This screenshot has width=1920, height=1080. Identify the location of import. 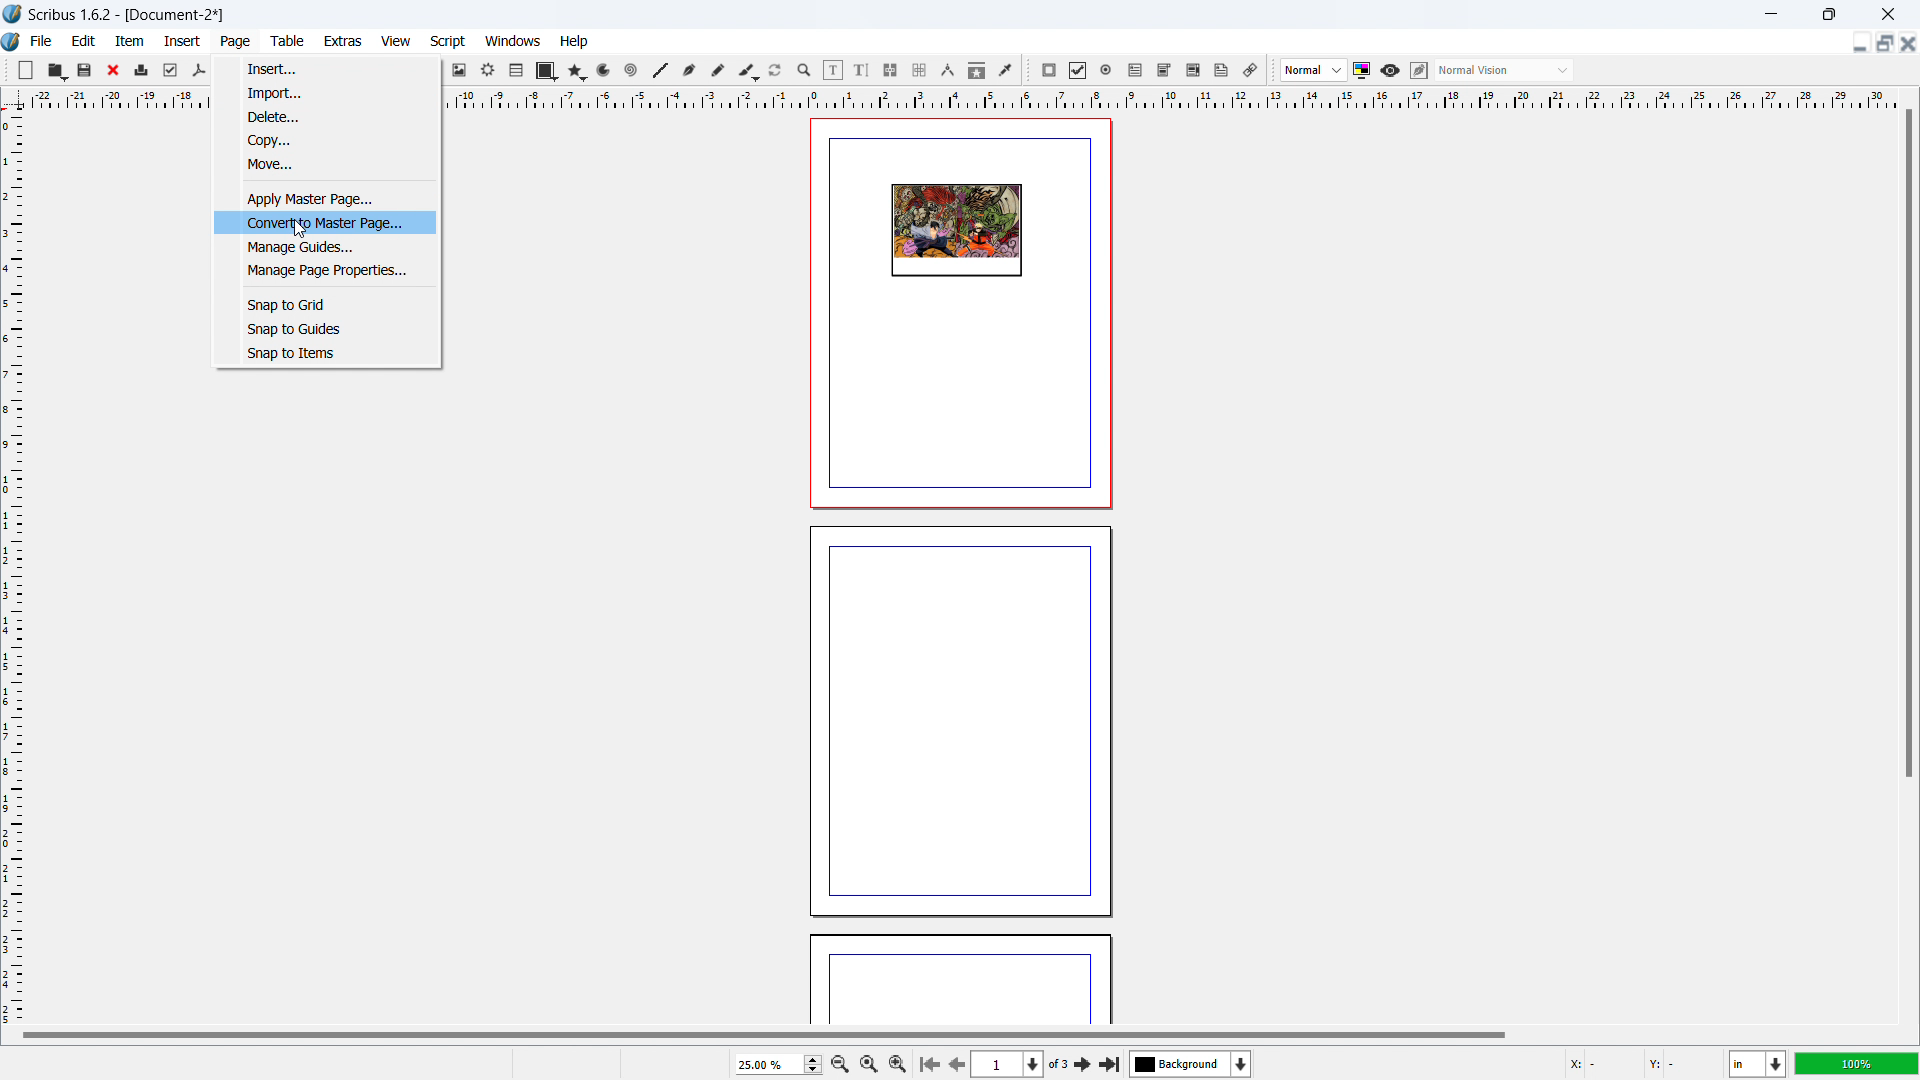
(325, 92).